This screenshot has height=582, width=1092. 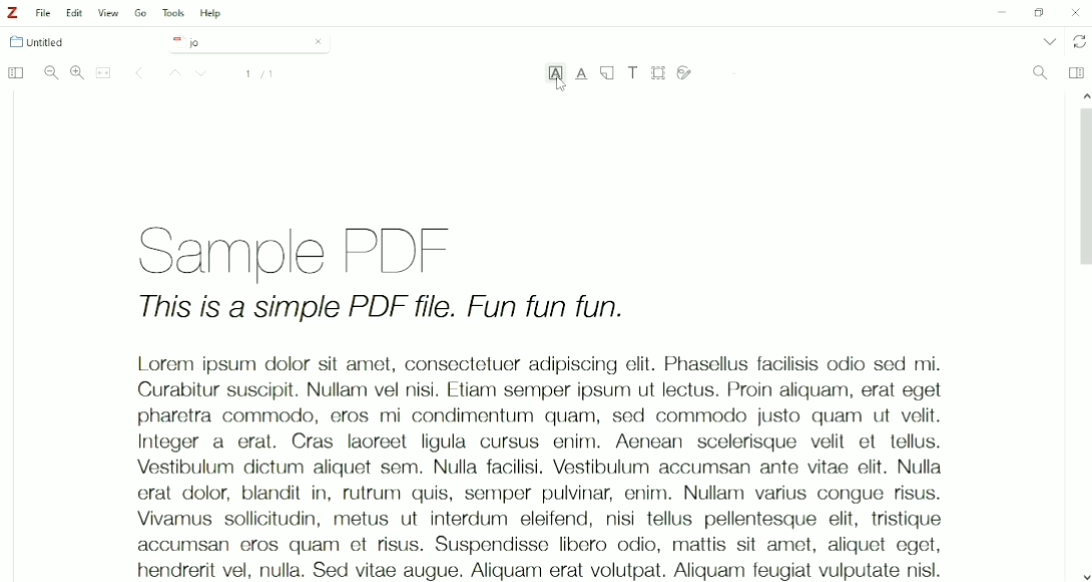 What do you see at coordinates (1040, 74) in the screenshot?
I see `Find In Document` at bounding box center [1040, 74].